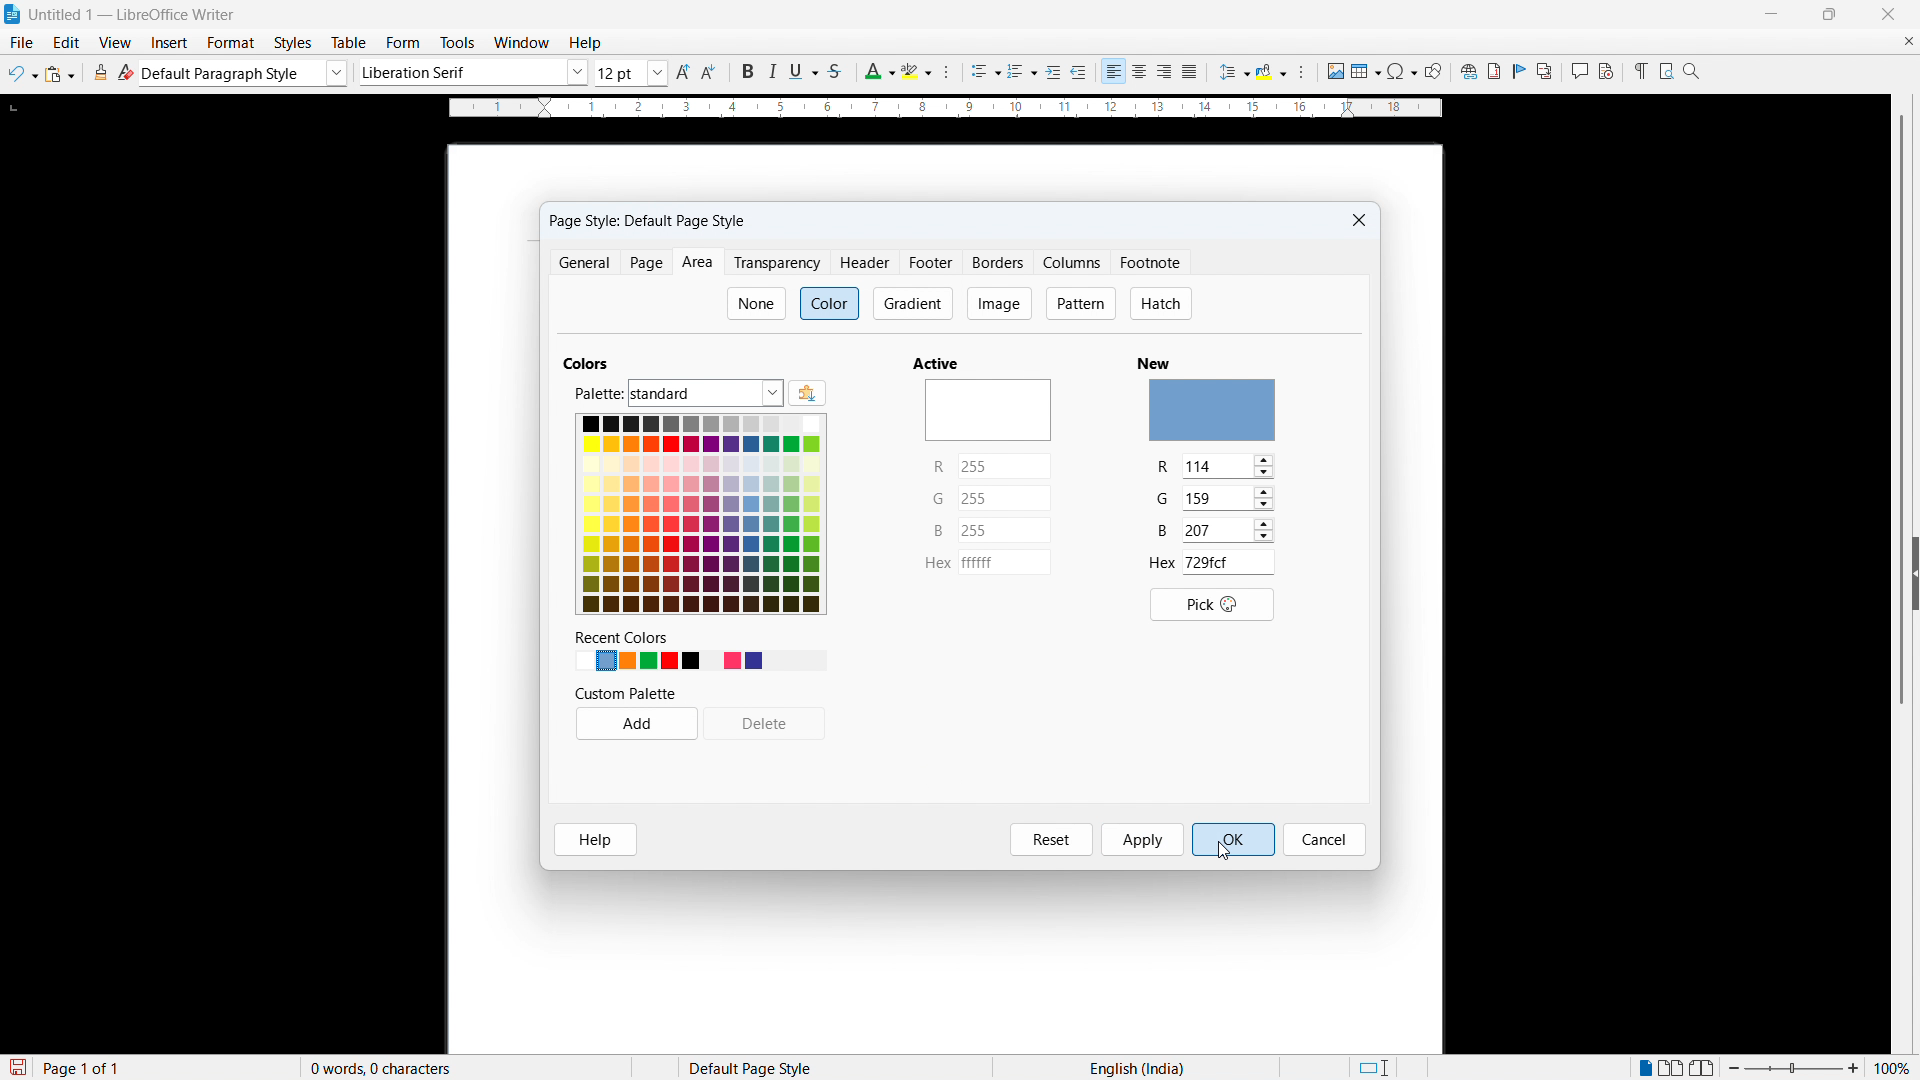  What do you see at coordinates (608, 660) in the screenshot?
I see `New colour set light blue ` at bounding box center [608, 660].